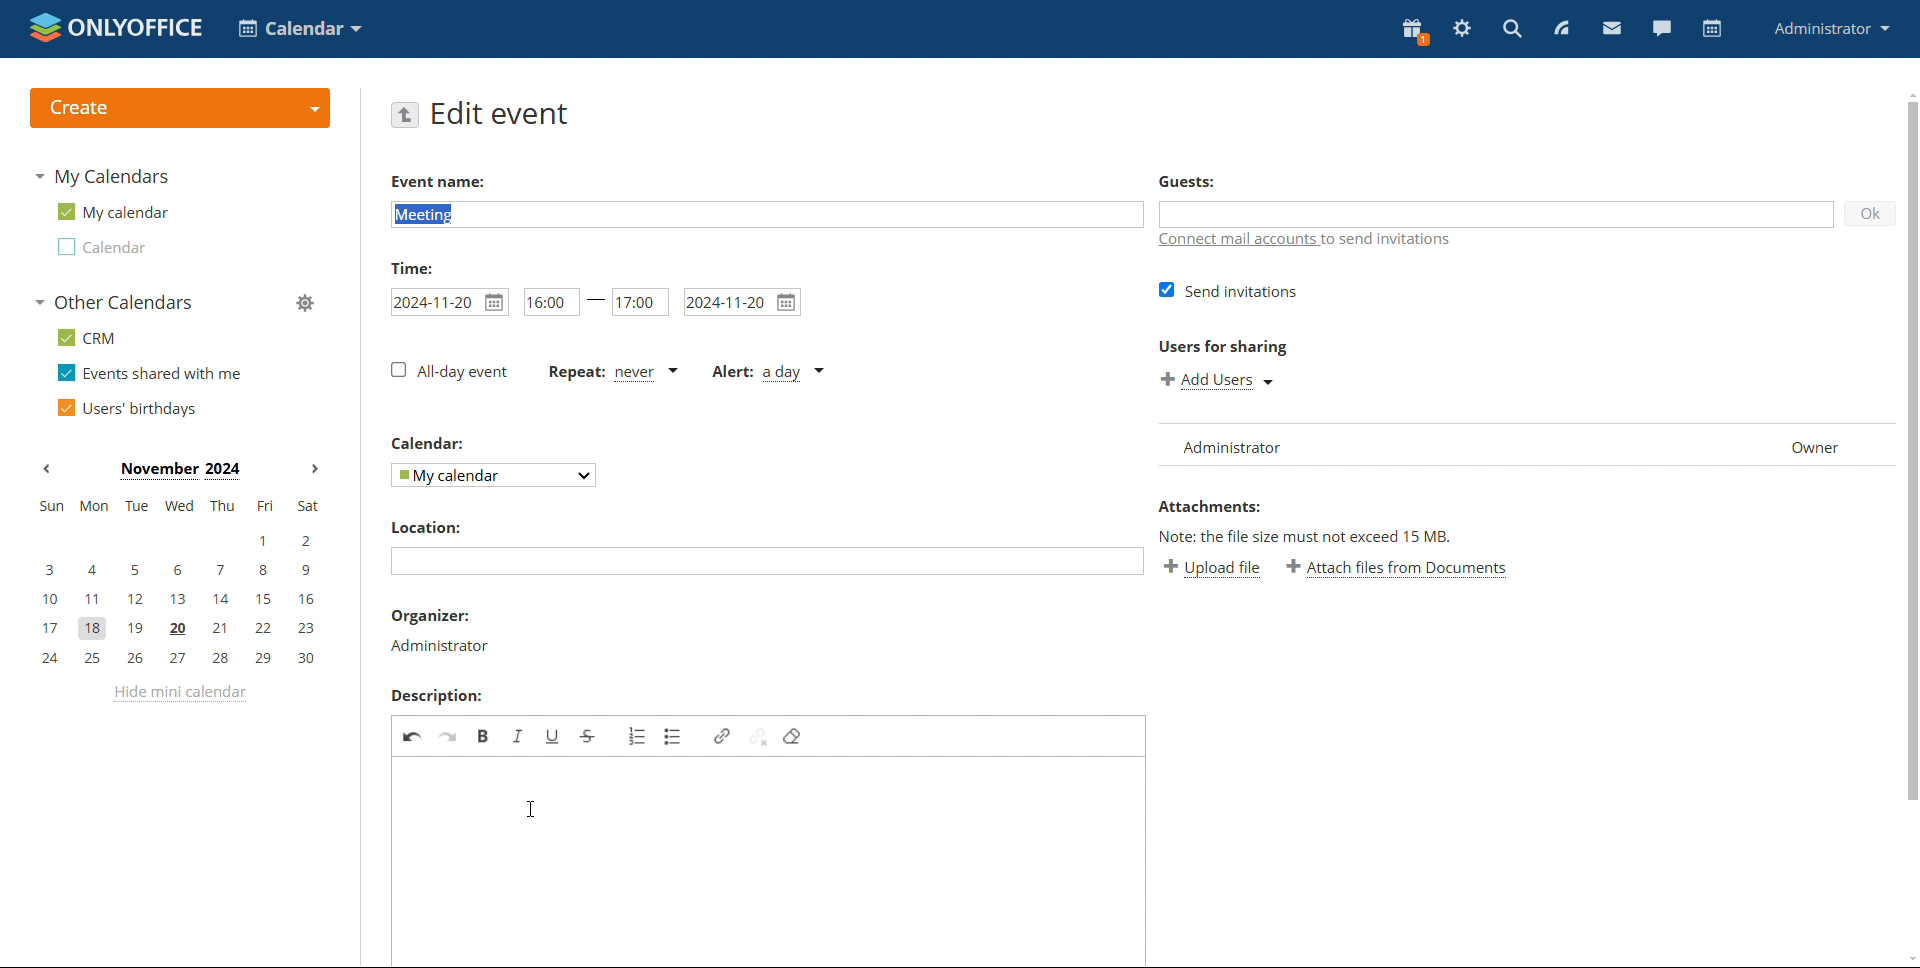 Image resolution: width=1920 pixels, height=968 pixels. Describe the element at coordinates (640, 302) in the screenshot. I see `end time` at that location.